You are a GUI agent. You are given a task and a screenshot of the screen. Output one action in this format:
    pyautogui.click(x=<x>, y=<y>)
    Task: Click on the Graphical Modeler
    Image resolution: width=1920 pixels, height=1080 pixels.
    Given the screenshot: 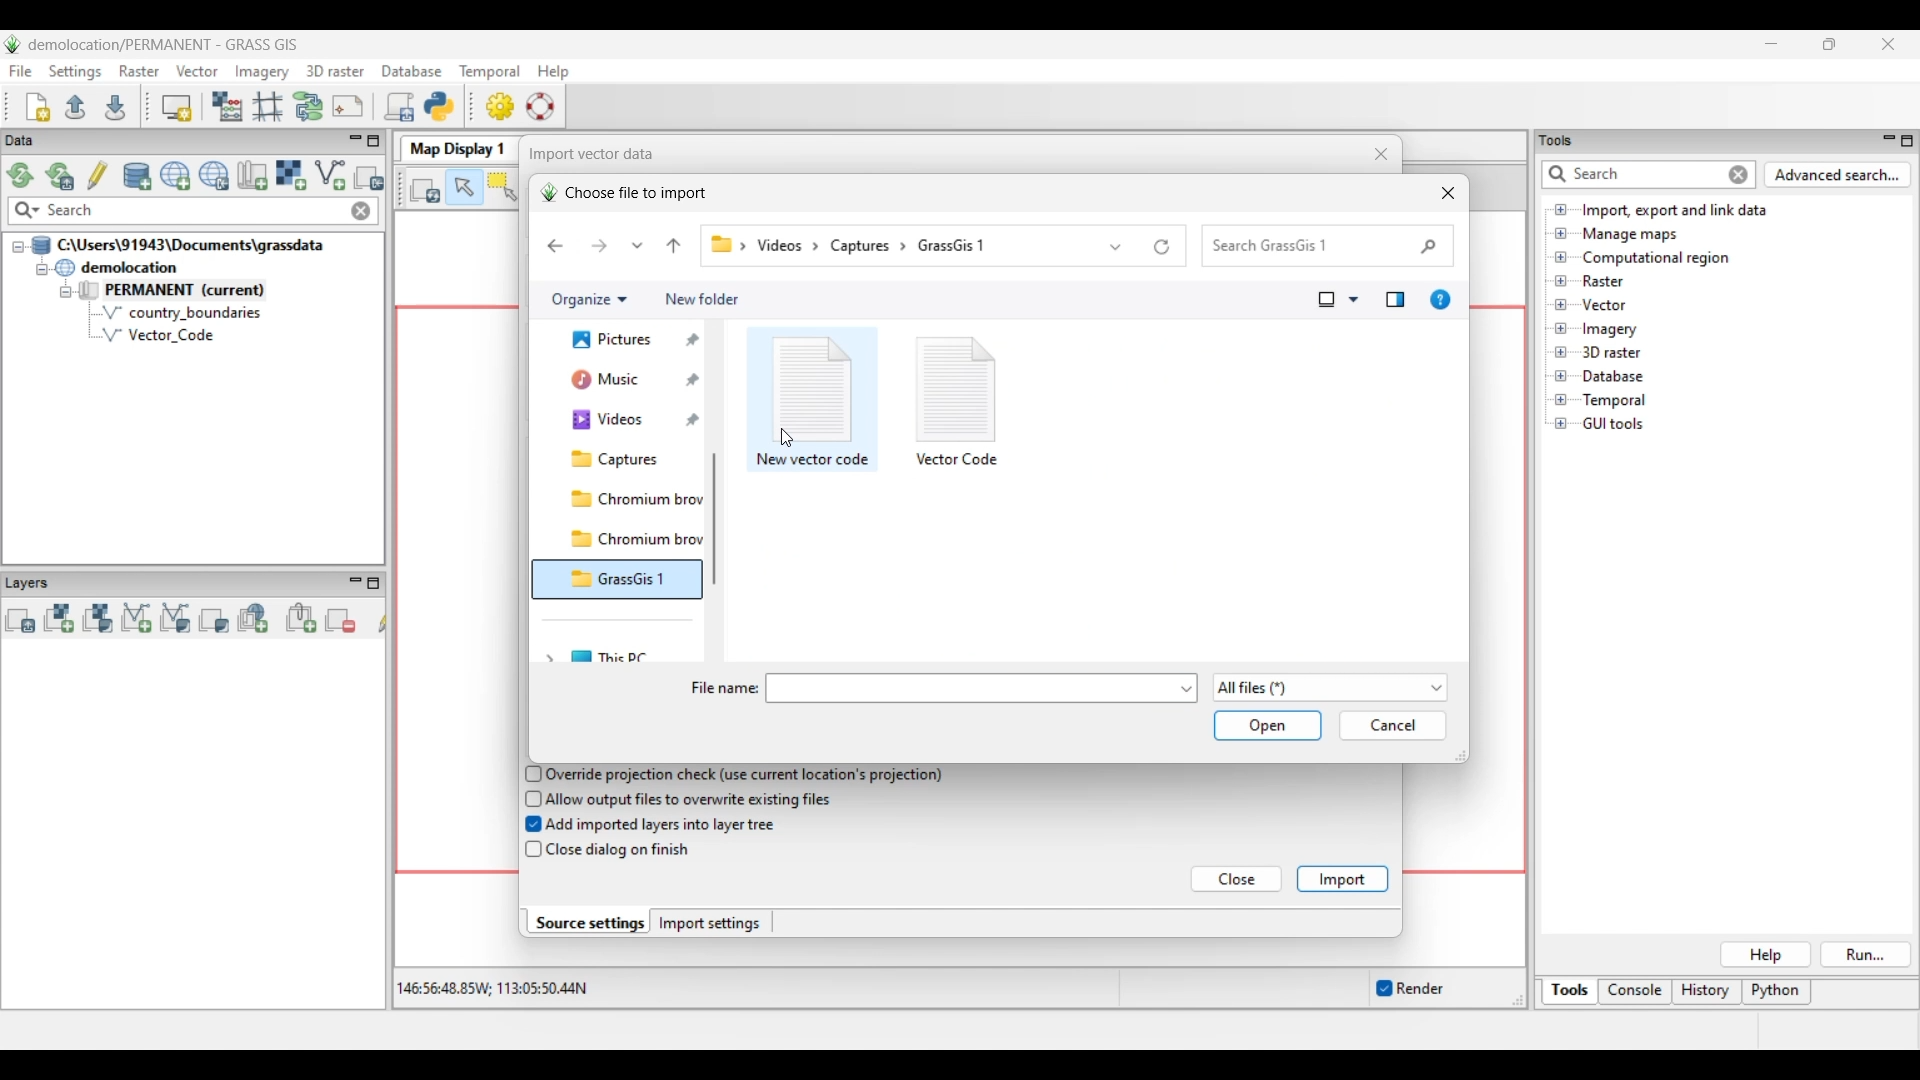 What is the action you would take?
    pyautogui.click(x=309, y=106)
    